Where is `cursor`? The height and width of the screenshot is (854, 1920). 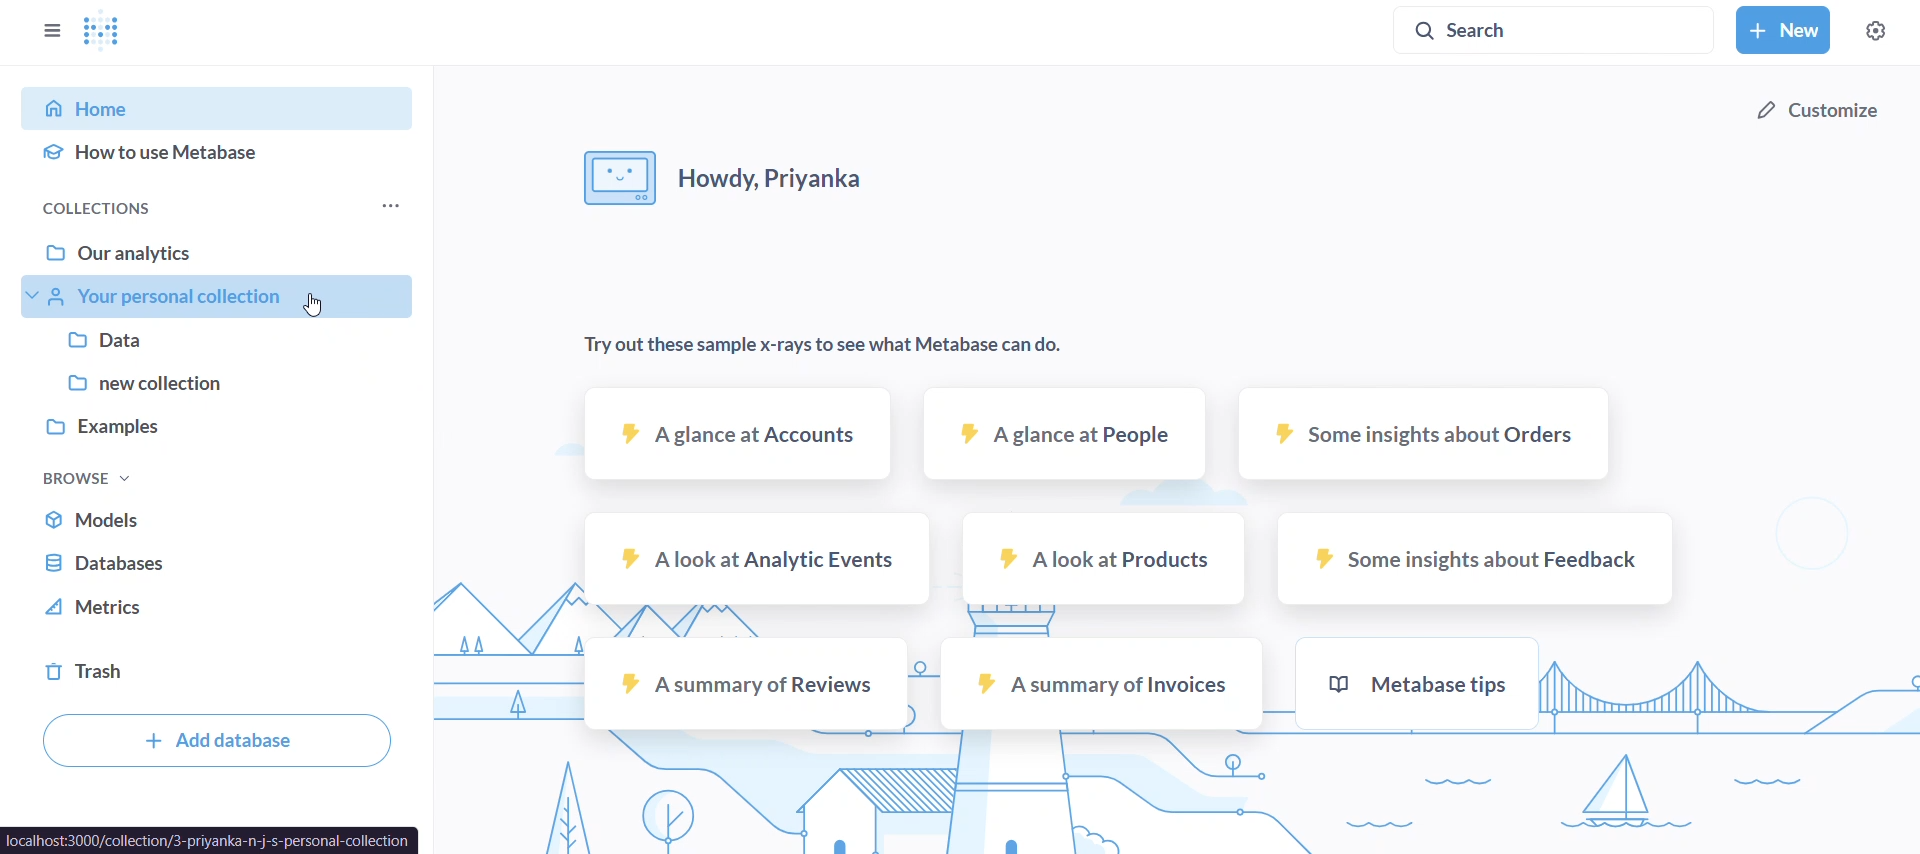 cursor is located at coordinates (318, 305).